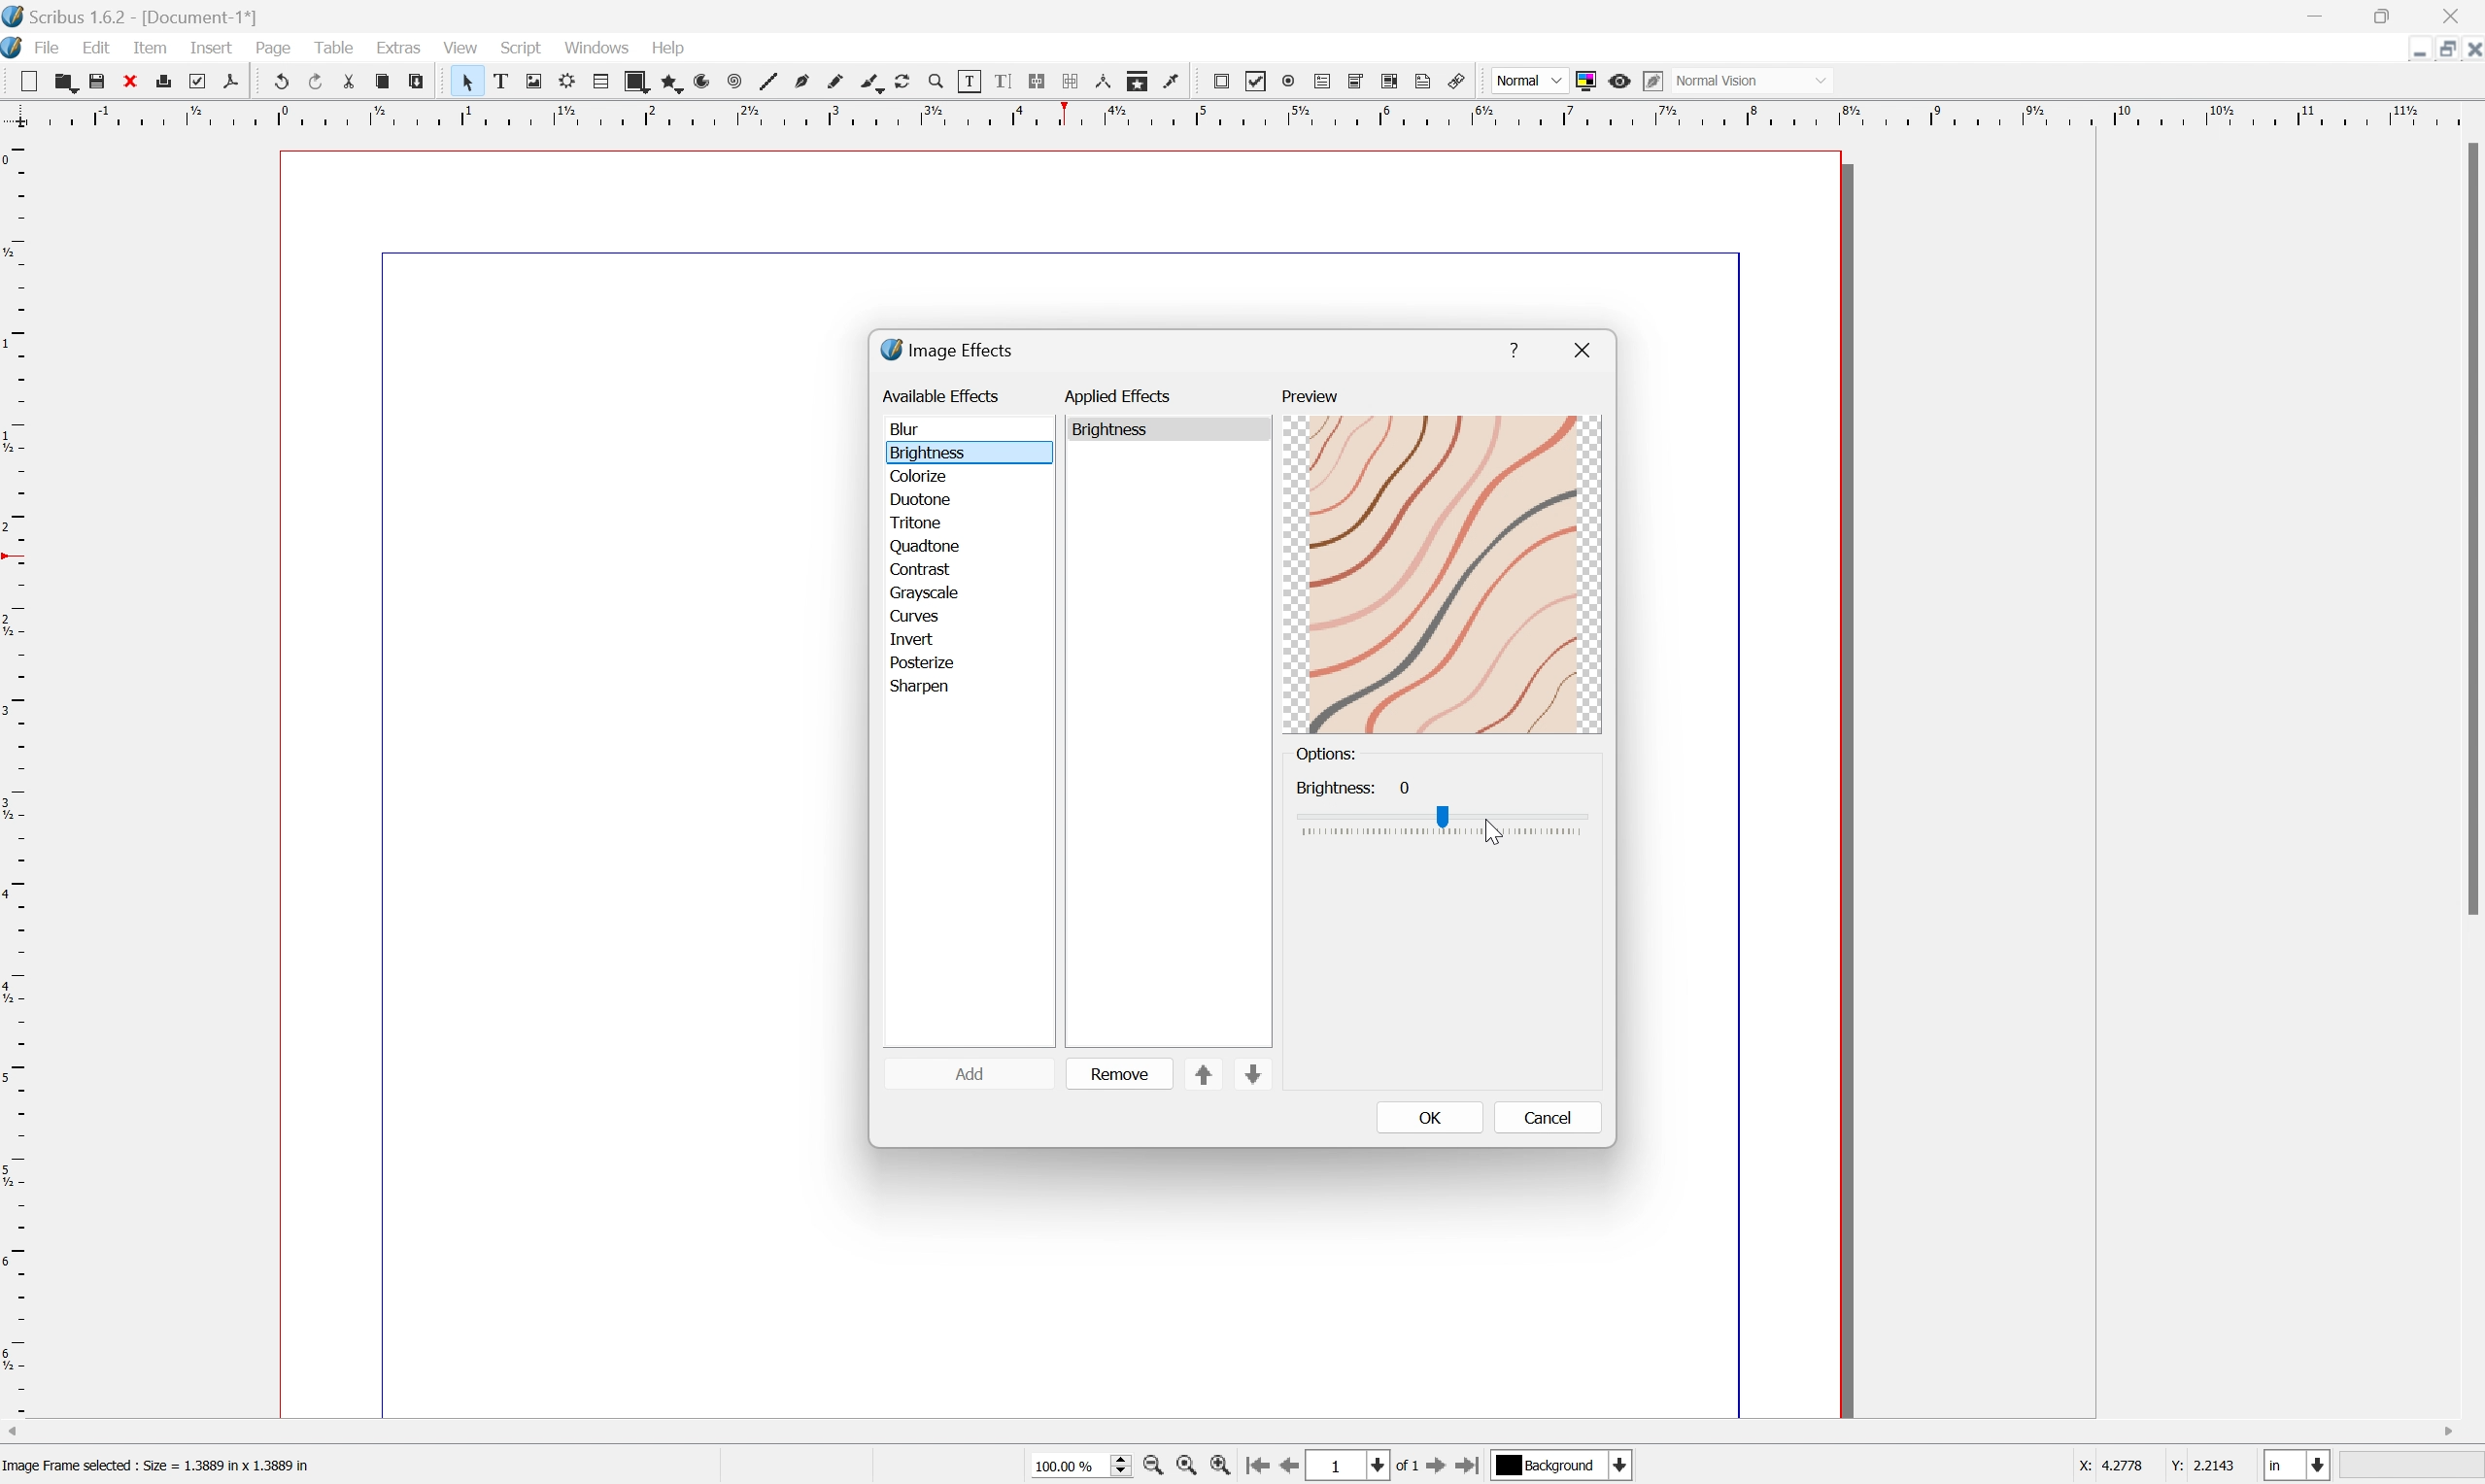 The height and width of the screenshot is (1484, 2485). I want to click on Save, so click(99, 80).